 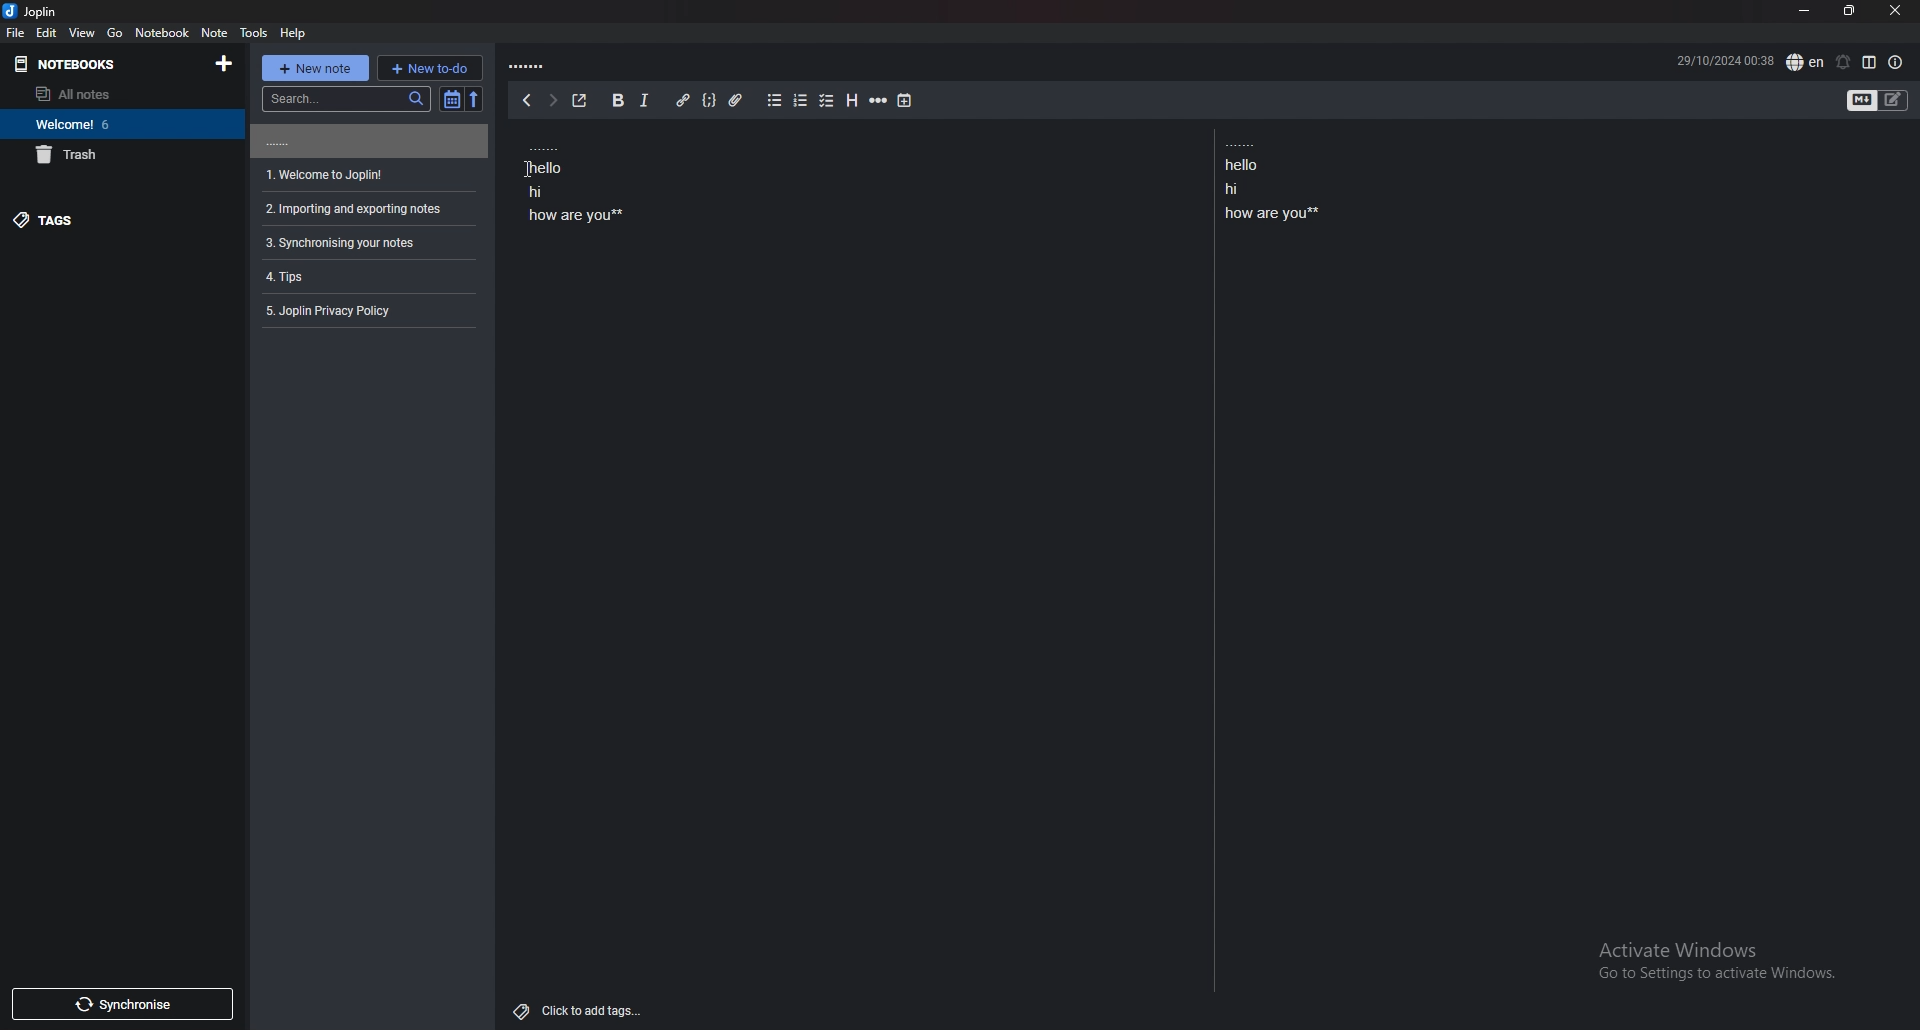 What do you see at coordinates (530, 67) in the screenshot?
I see `note title` at bounding box center [530, 67].